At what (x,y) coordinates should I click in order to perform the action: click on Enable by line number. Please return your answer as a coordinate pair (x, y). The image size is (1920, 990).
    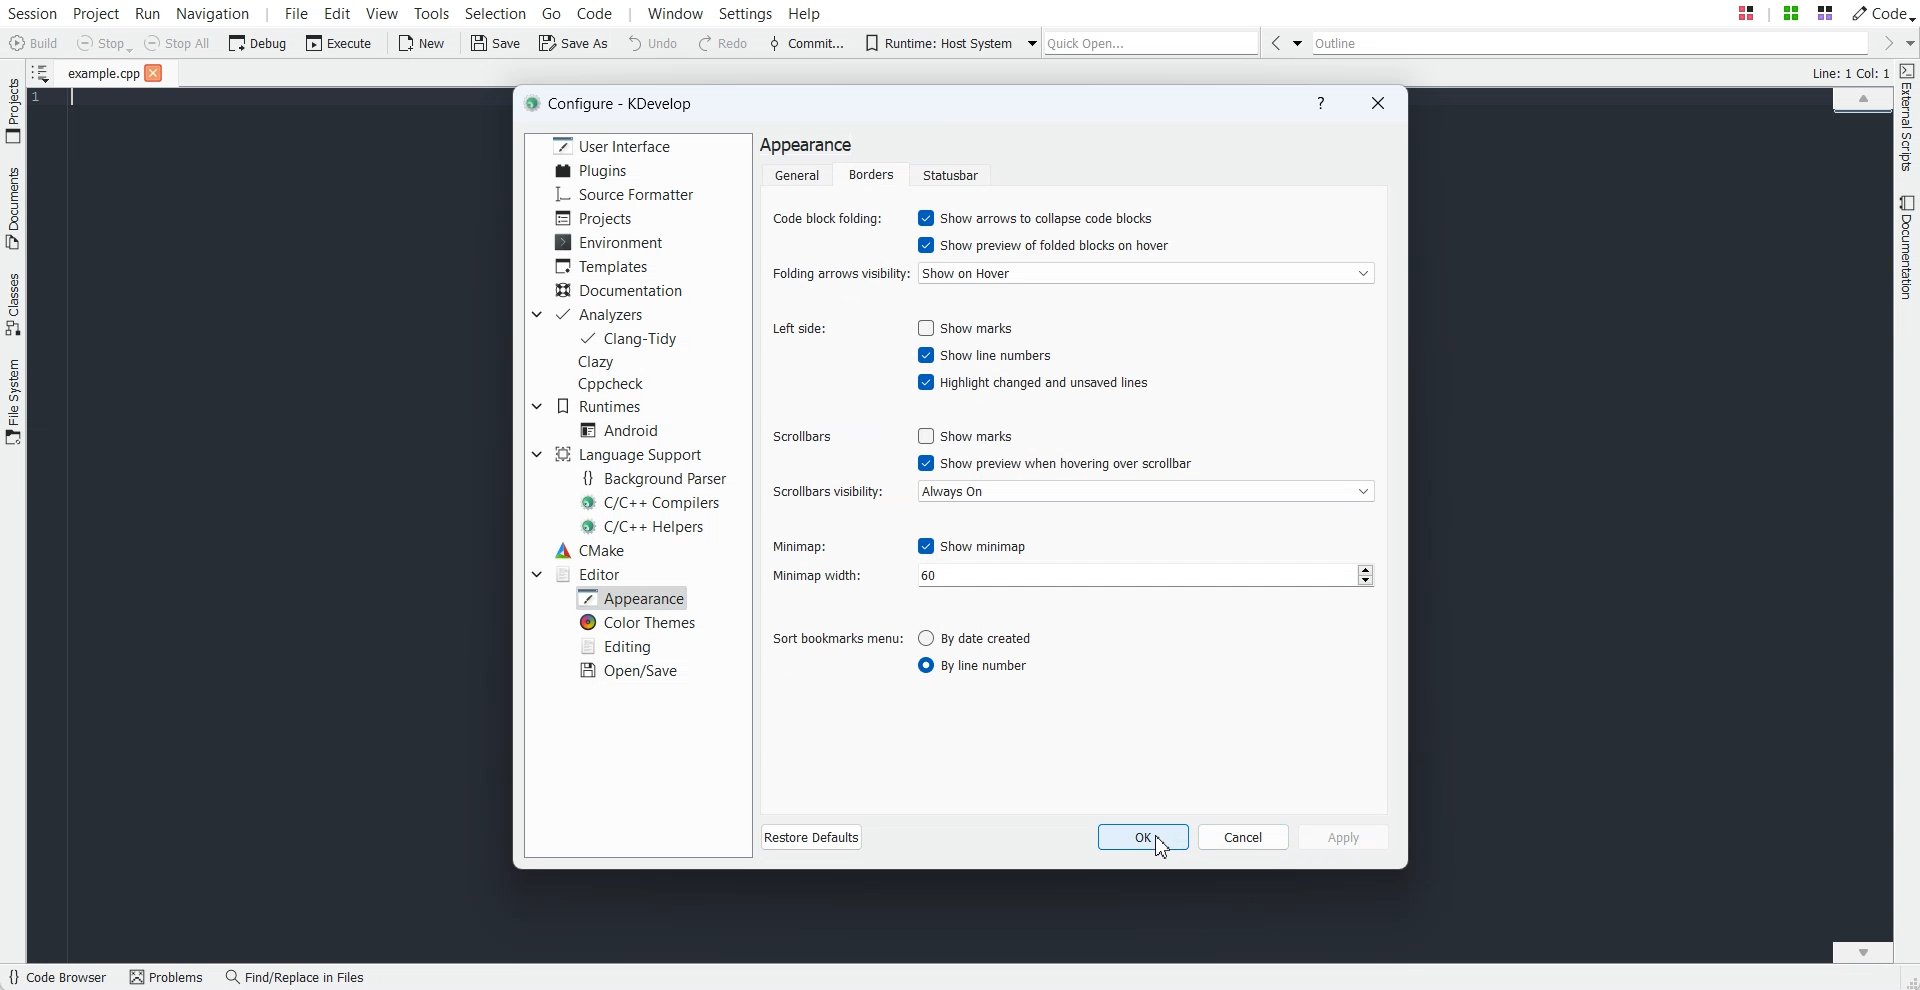
    Looking at the image, I should click on (986, 666).